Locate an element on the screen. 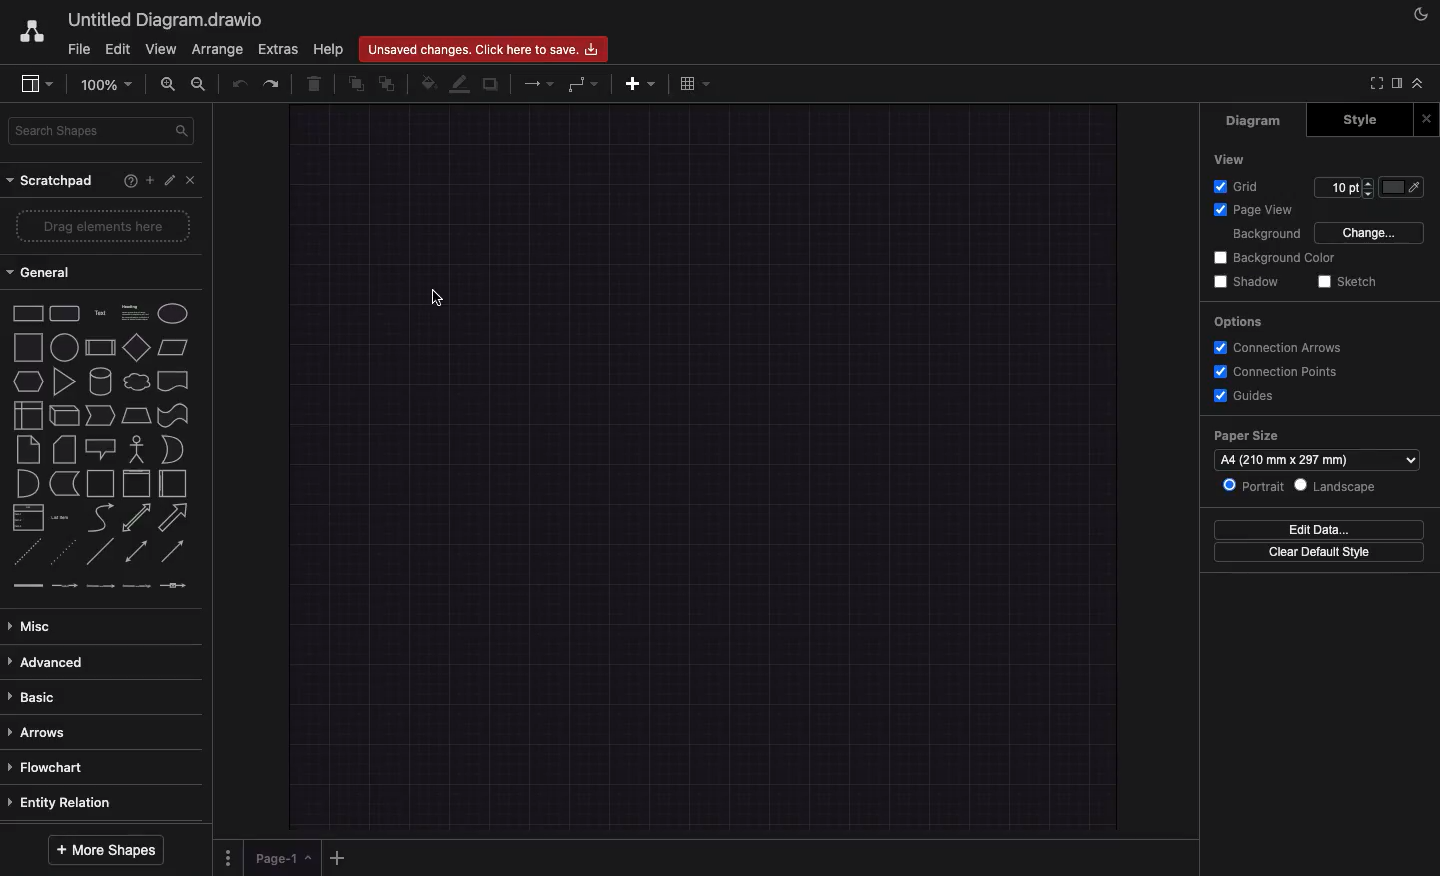  More shapes is located at coordinates (113, 851).